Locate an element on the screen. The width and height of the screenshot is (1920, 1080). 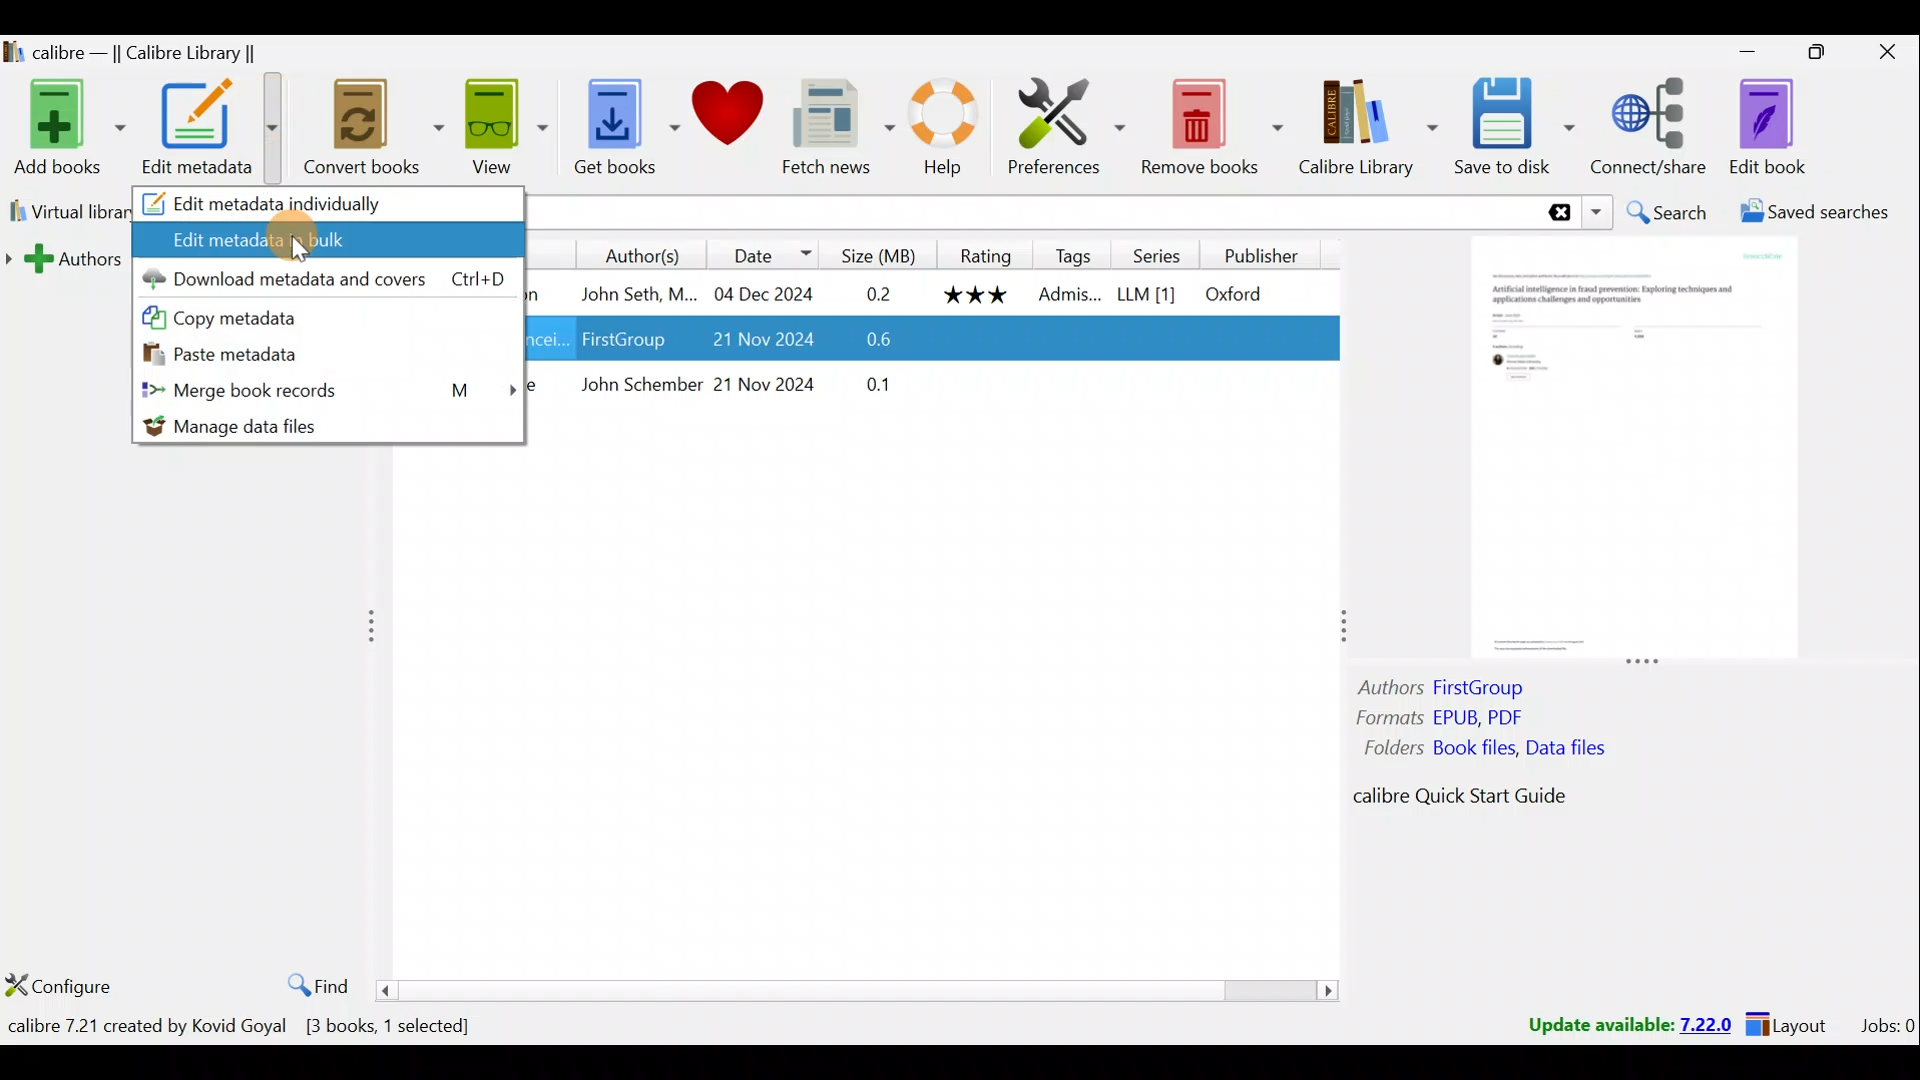
Size is located at coordinates (878, 252).